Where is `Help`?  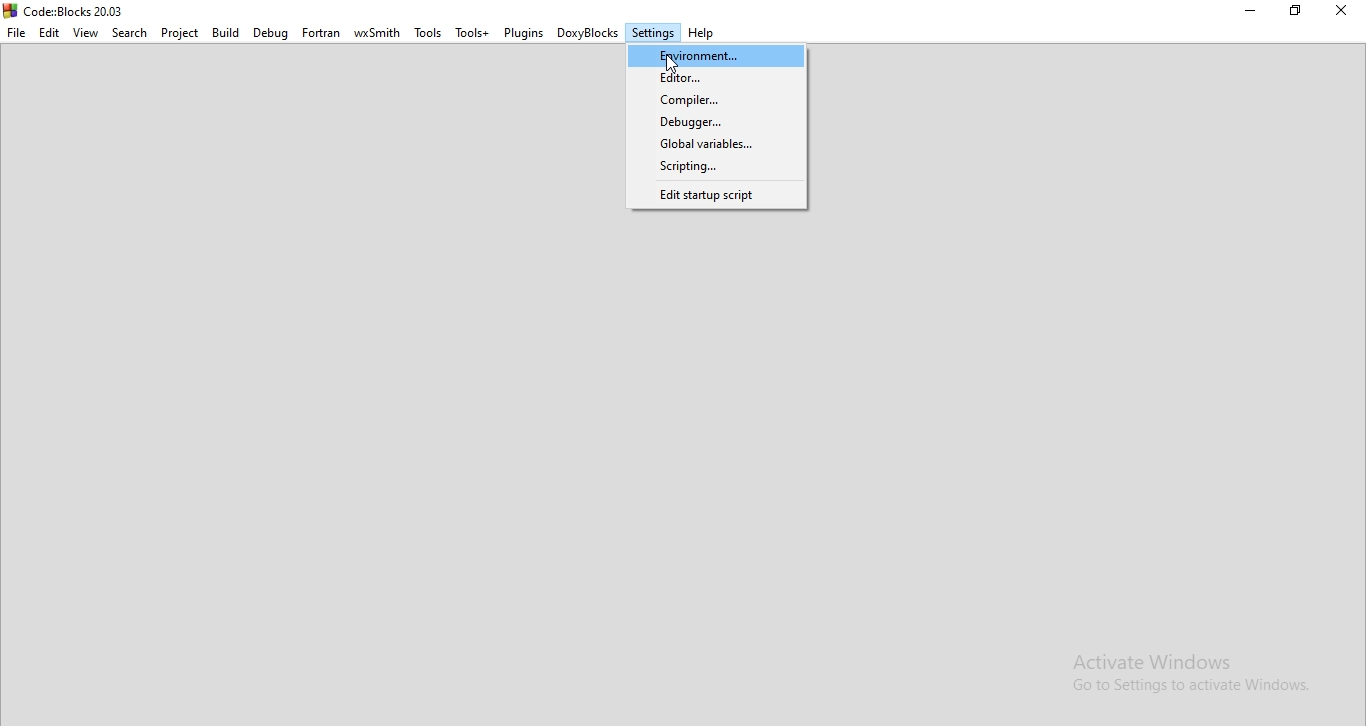 Help is located at coordinates (702, 33).